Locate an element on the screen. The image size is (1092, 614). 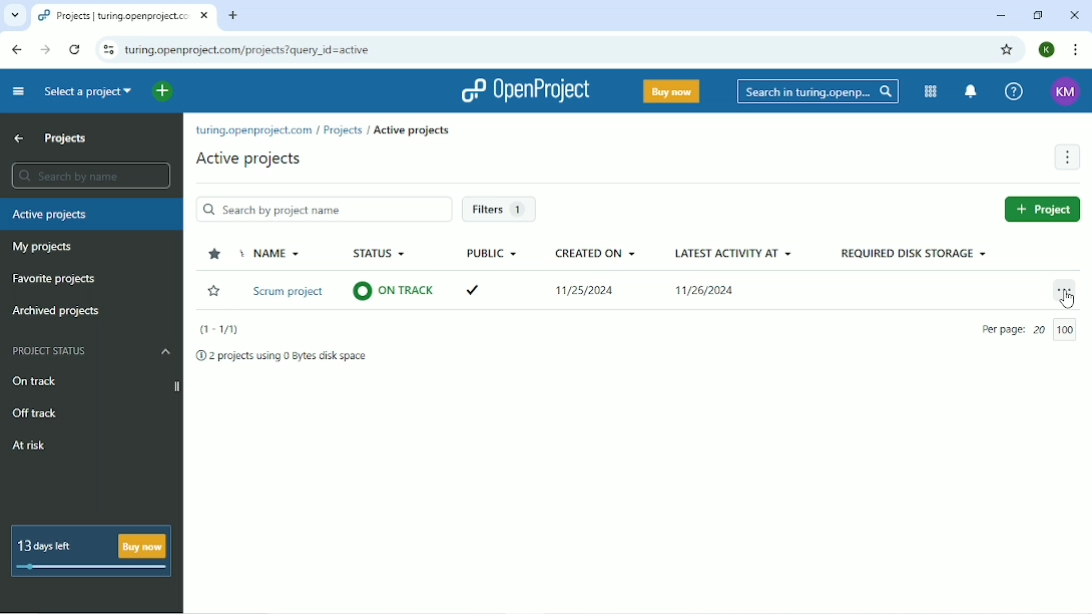
Search by name is located at coordinates (91, 175).